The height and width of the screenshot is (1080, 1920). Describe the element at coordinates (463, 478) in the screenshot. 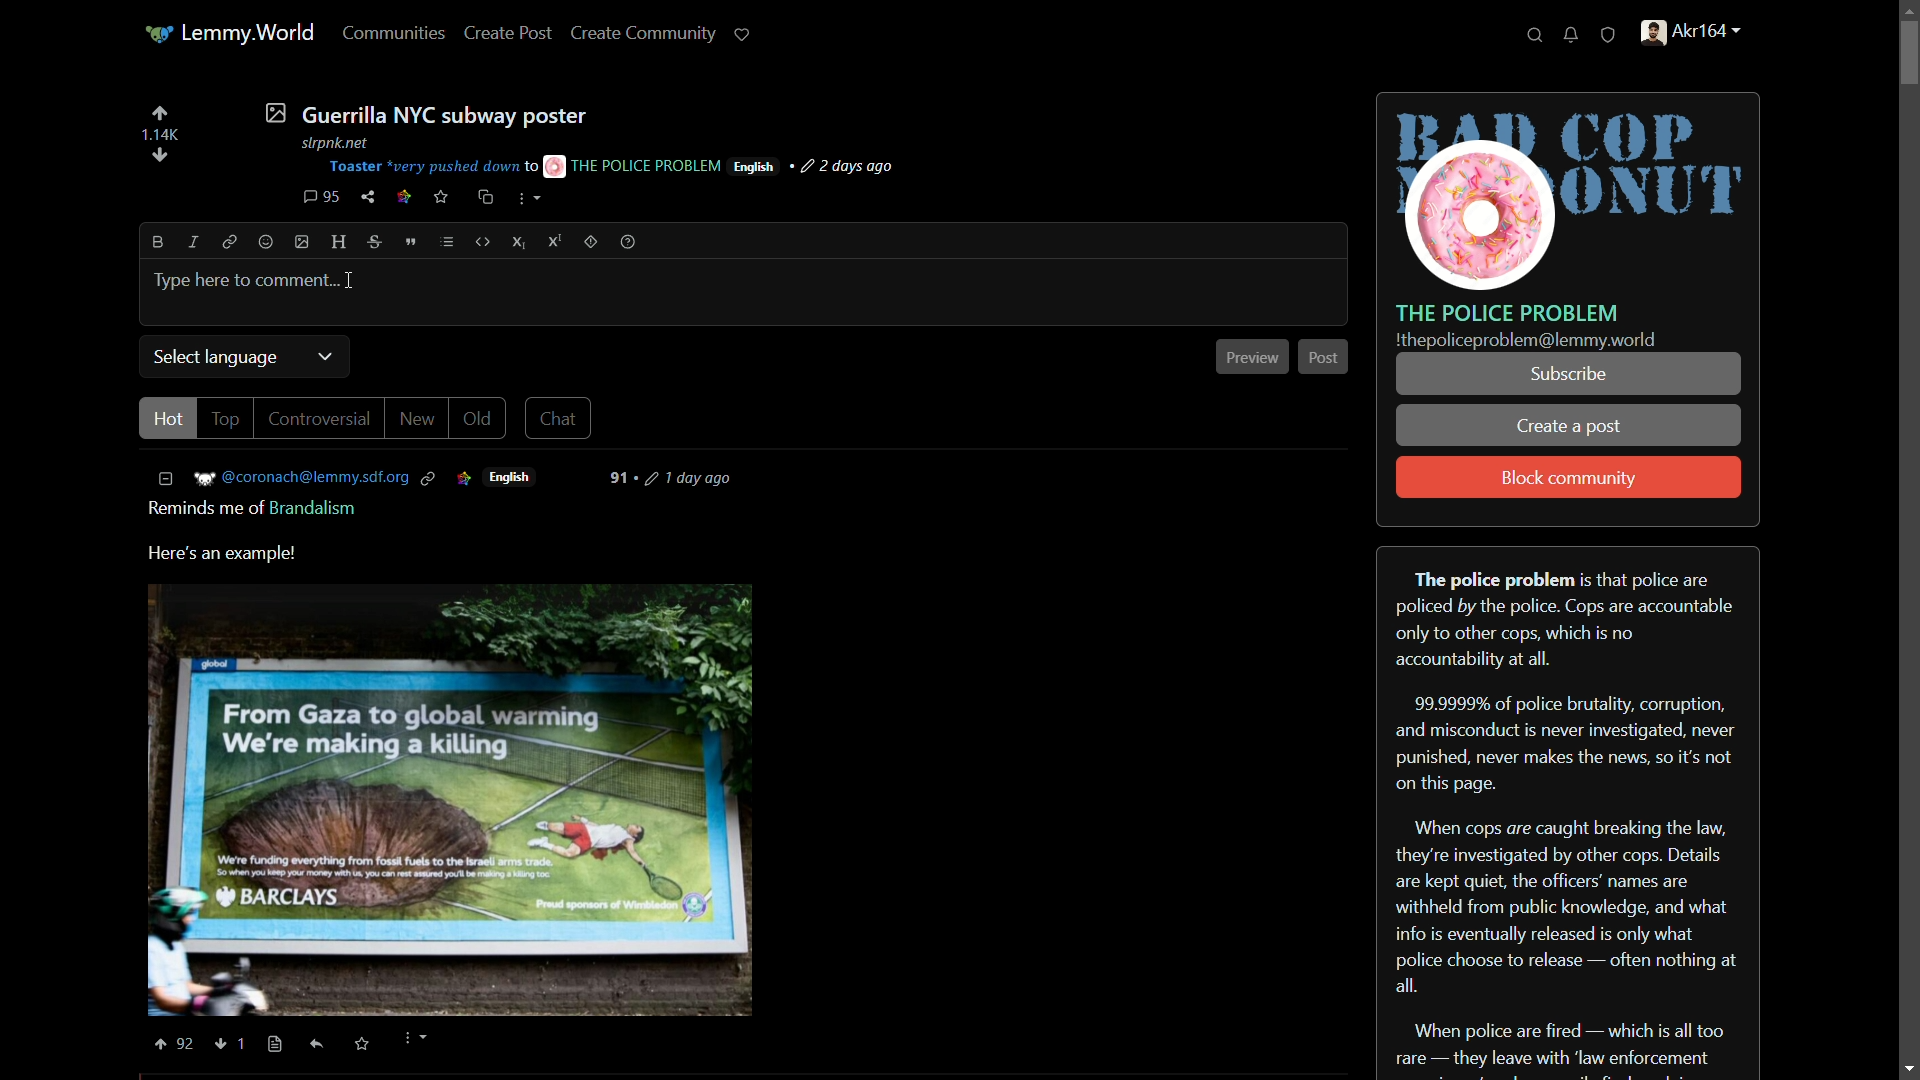

I see `link` at that location.